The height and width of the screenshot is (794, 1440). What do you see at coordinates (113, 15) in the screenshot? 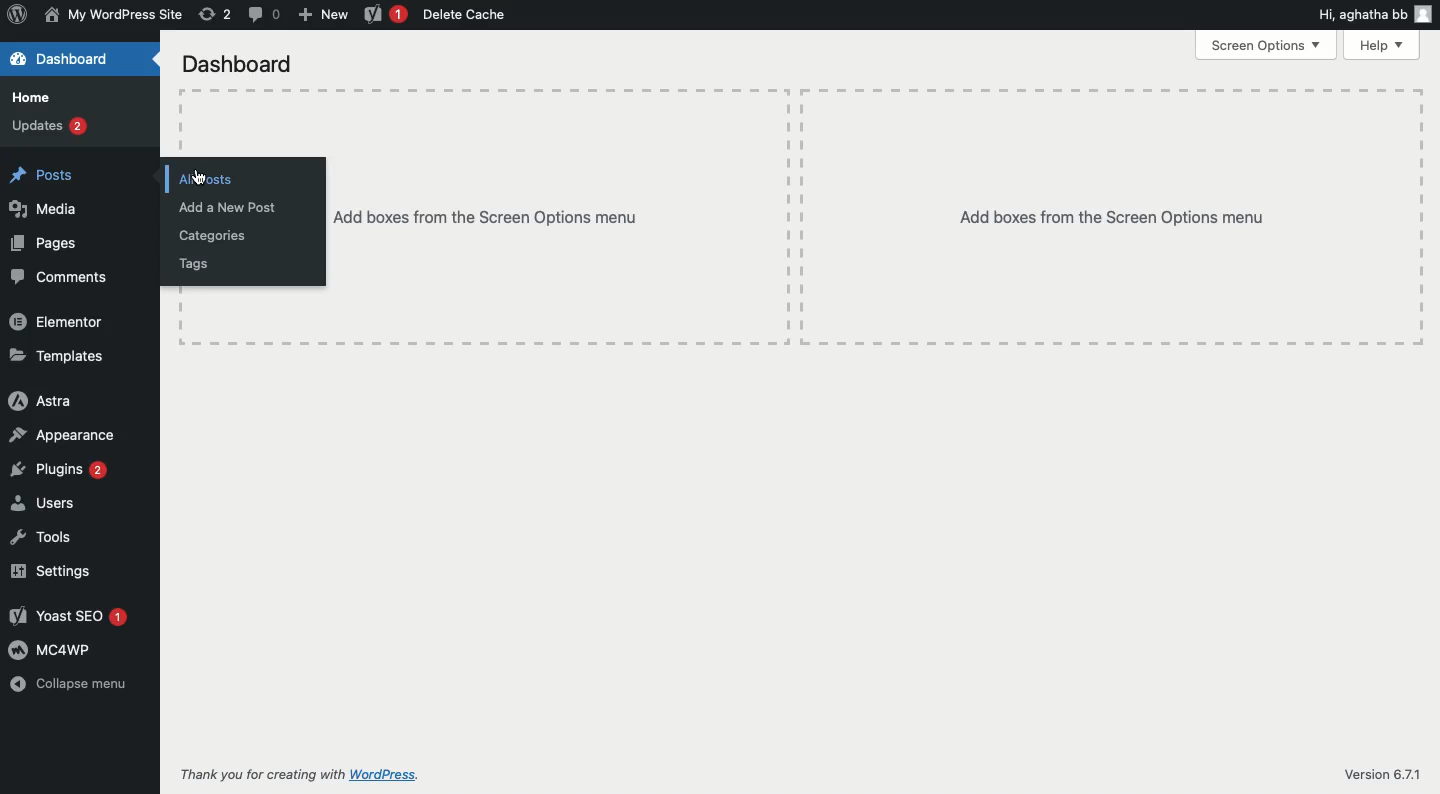
I see `Name` at bounding box center [113, 15].